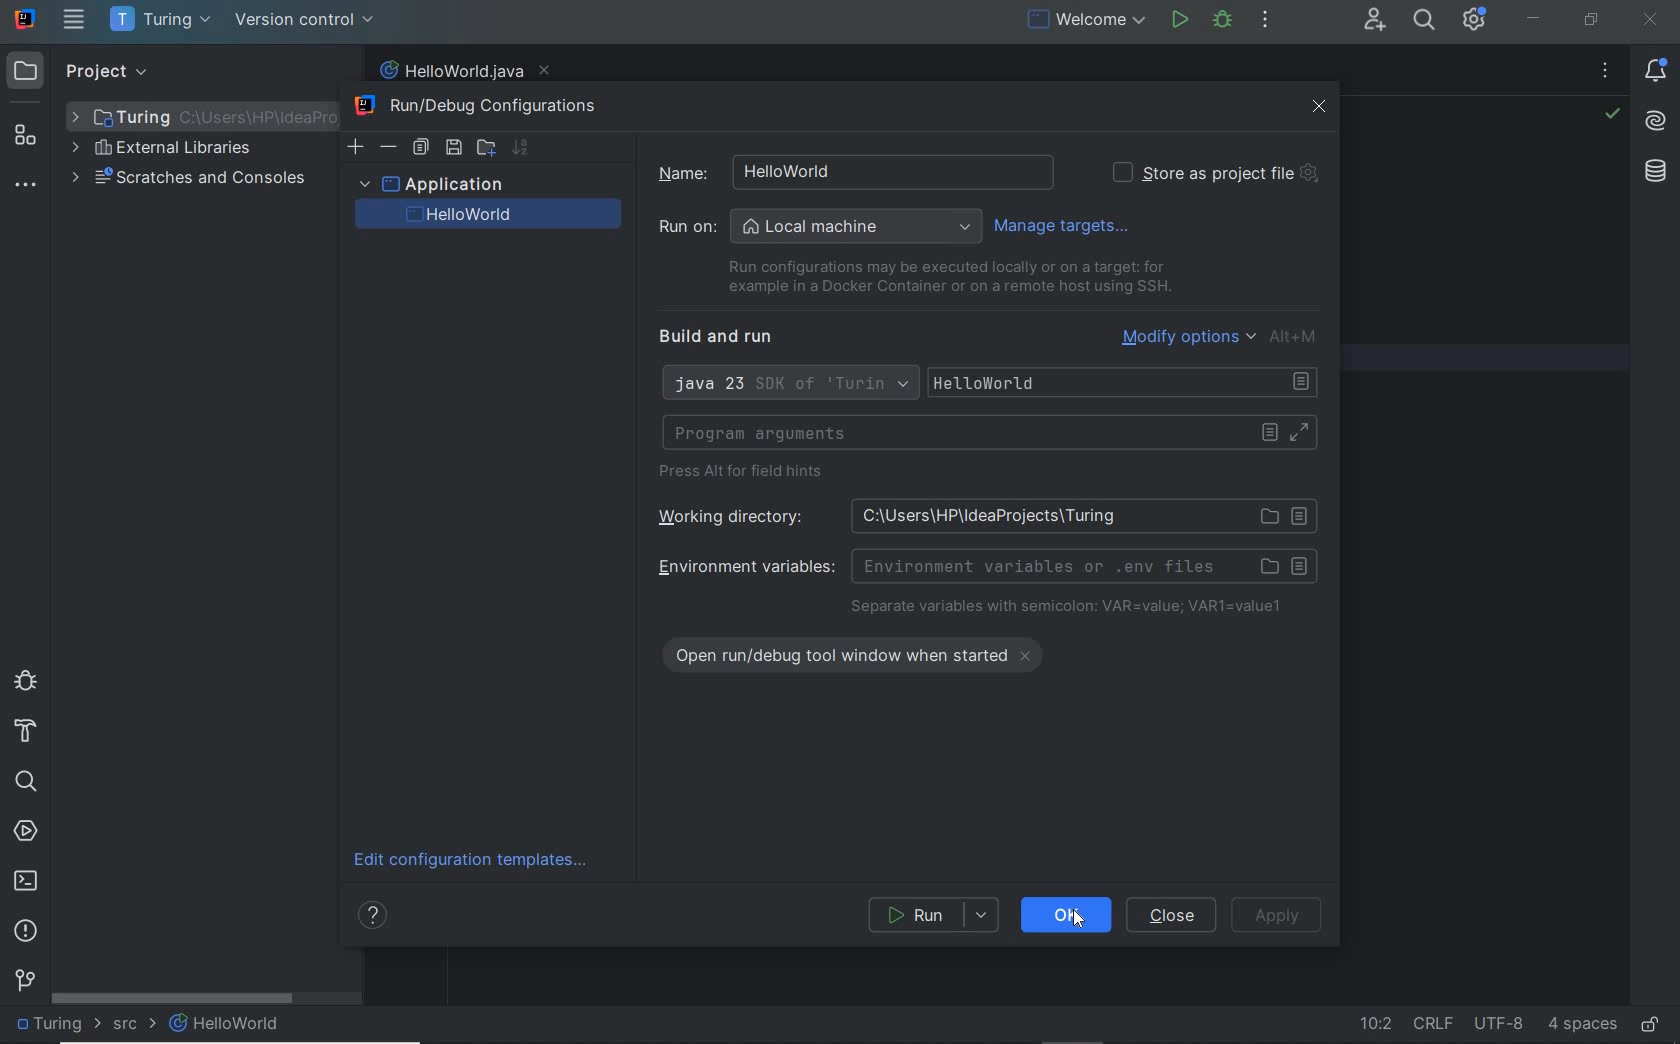 The height and width of the screenshot is (1044, 1680). I want to click on RUN/DEBUG CONFIGURATIONS, so click(484, 107).